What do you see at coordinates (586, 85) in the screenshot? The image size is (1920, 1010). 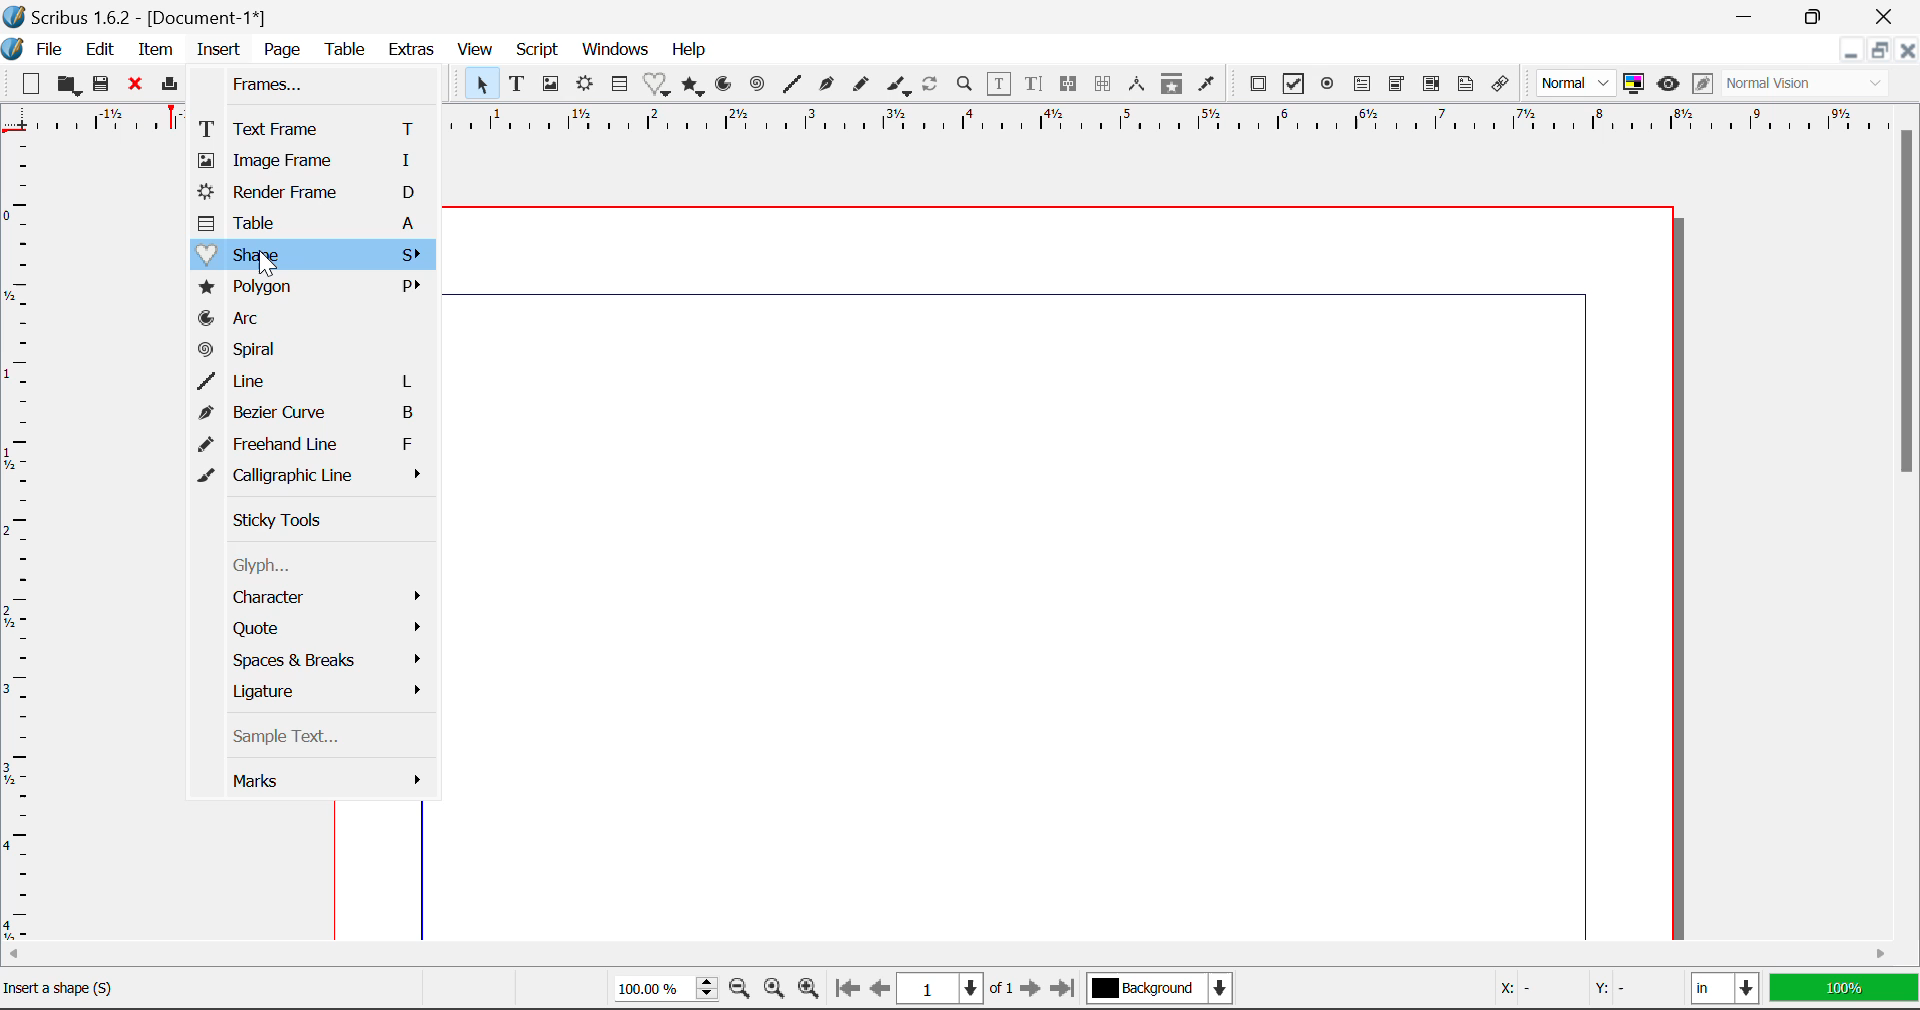 I see `Render Frame` at bounding box center [586, 85].